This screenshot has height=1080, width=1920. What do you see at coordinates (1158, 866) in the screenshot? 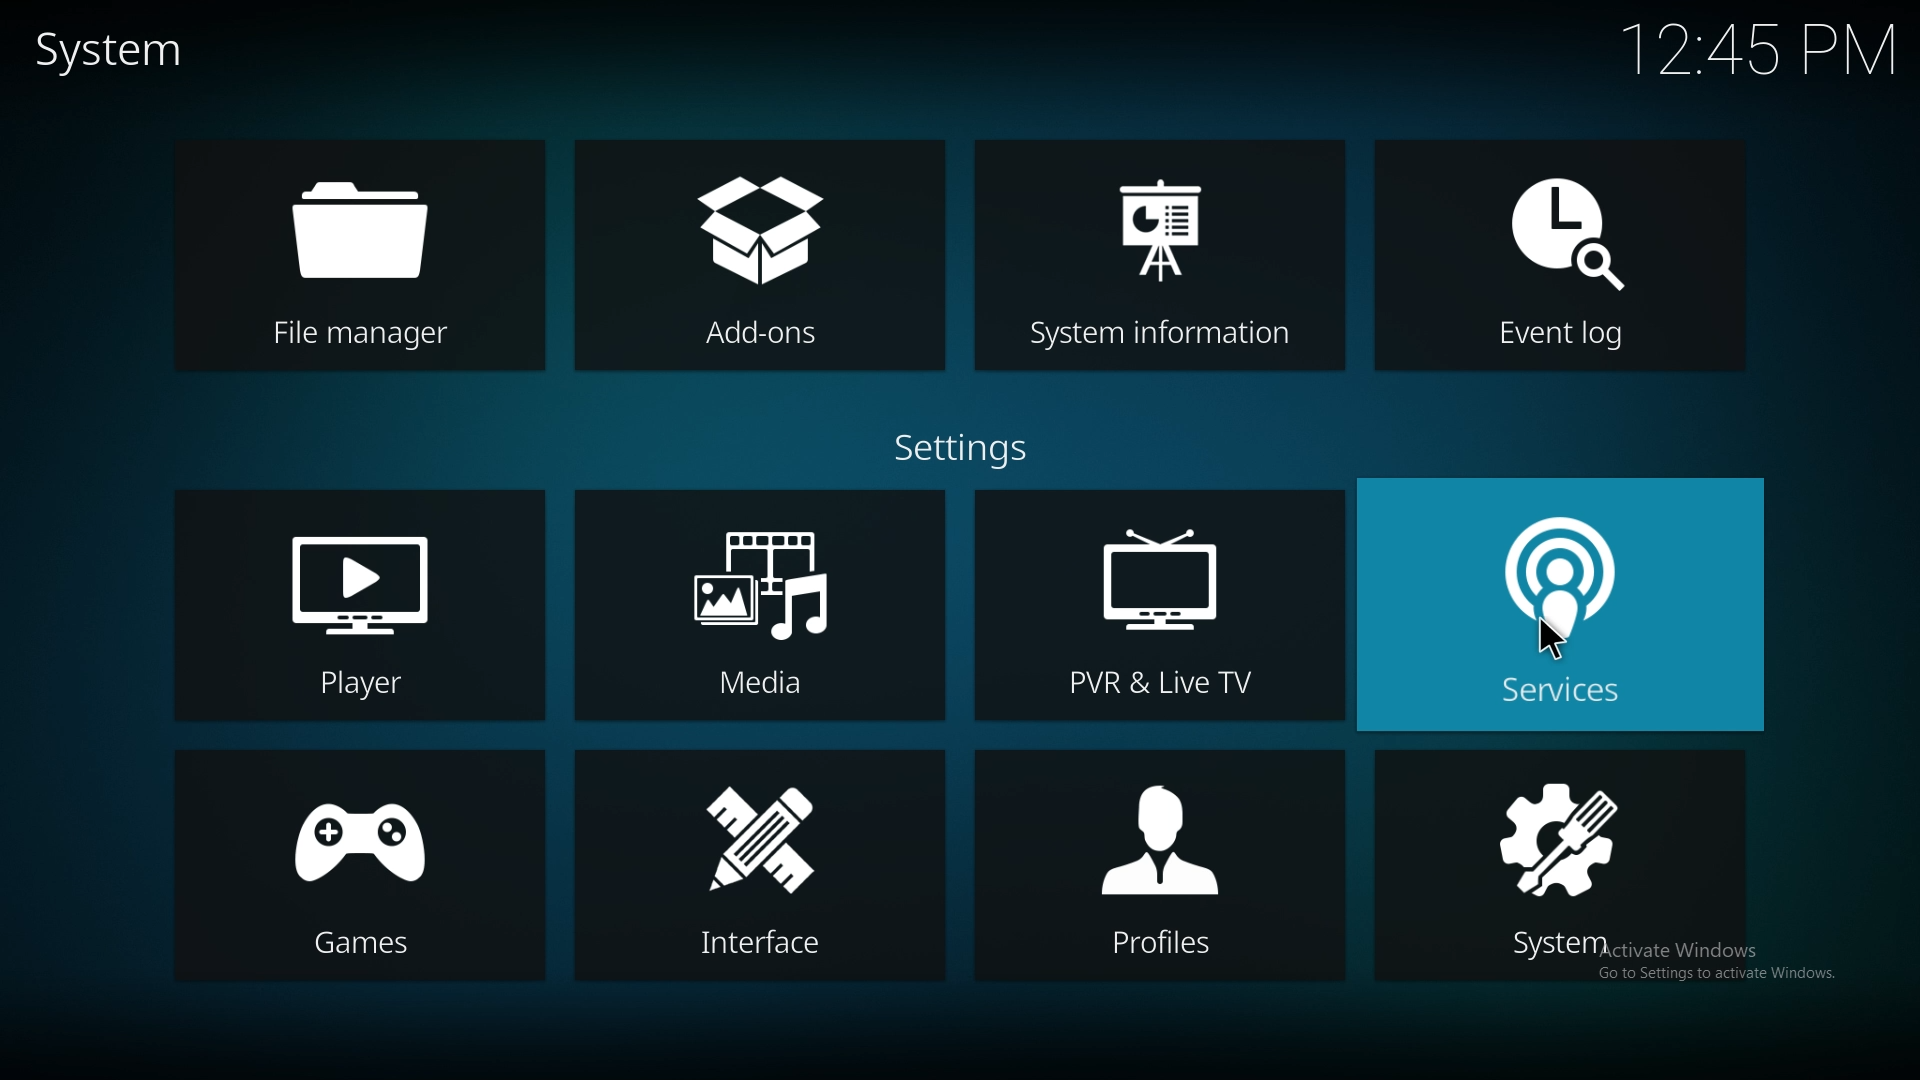
I see `profiles` at bounding box center [1158, 866].